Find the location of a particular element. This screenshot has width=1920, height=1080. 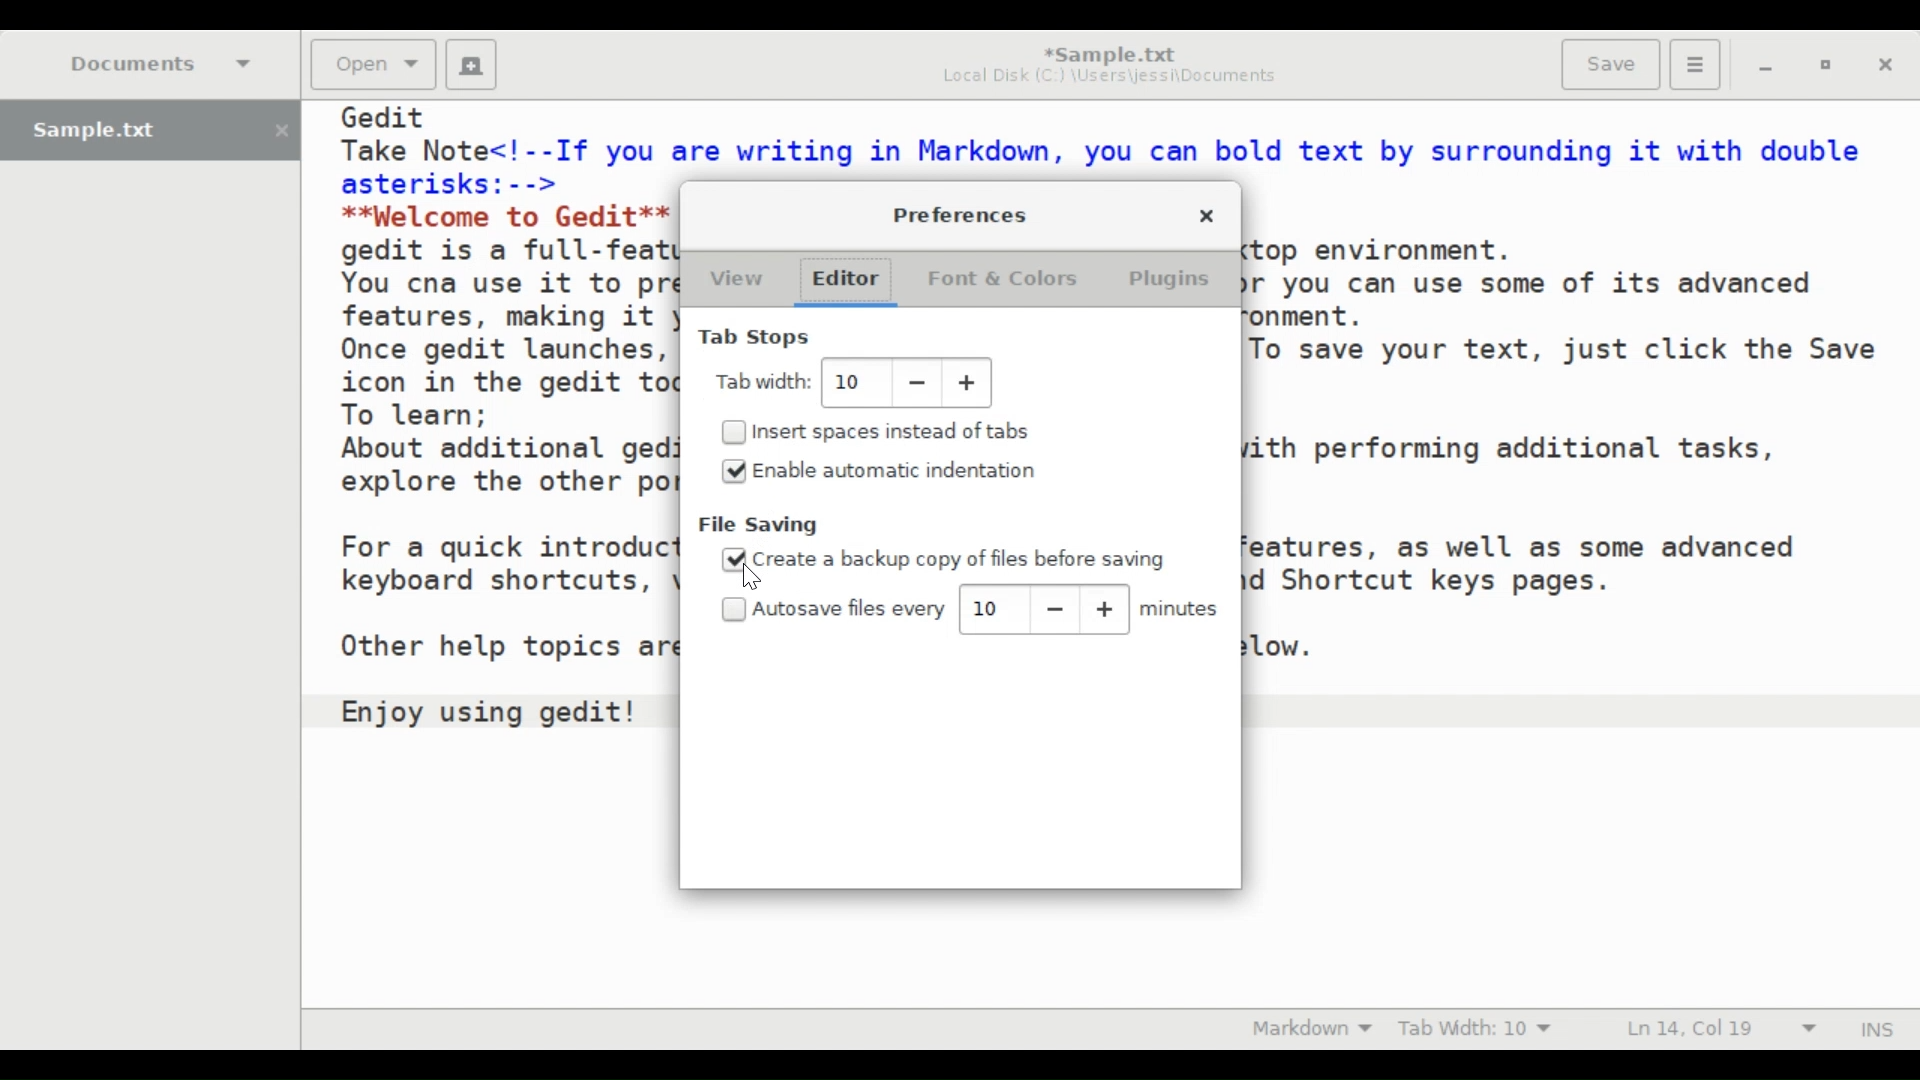

restore is located at coordinates (1823, 66).